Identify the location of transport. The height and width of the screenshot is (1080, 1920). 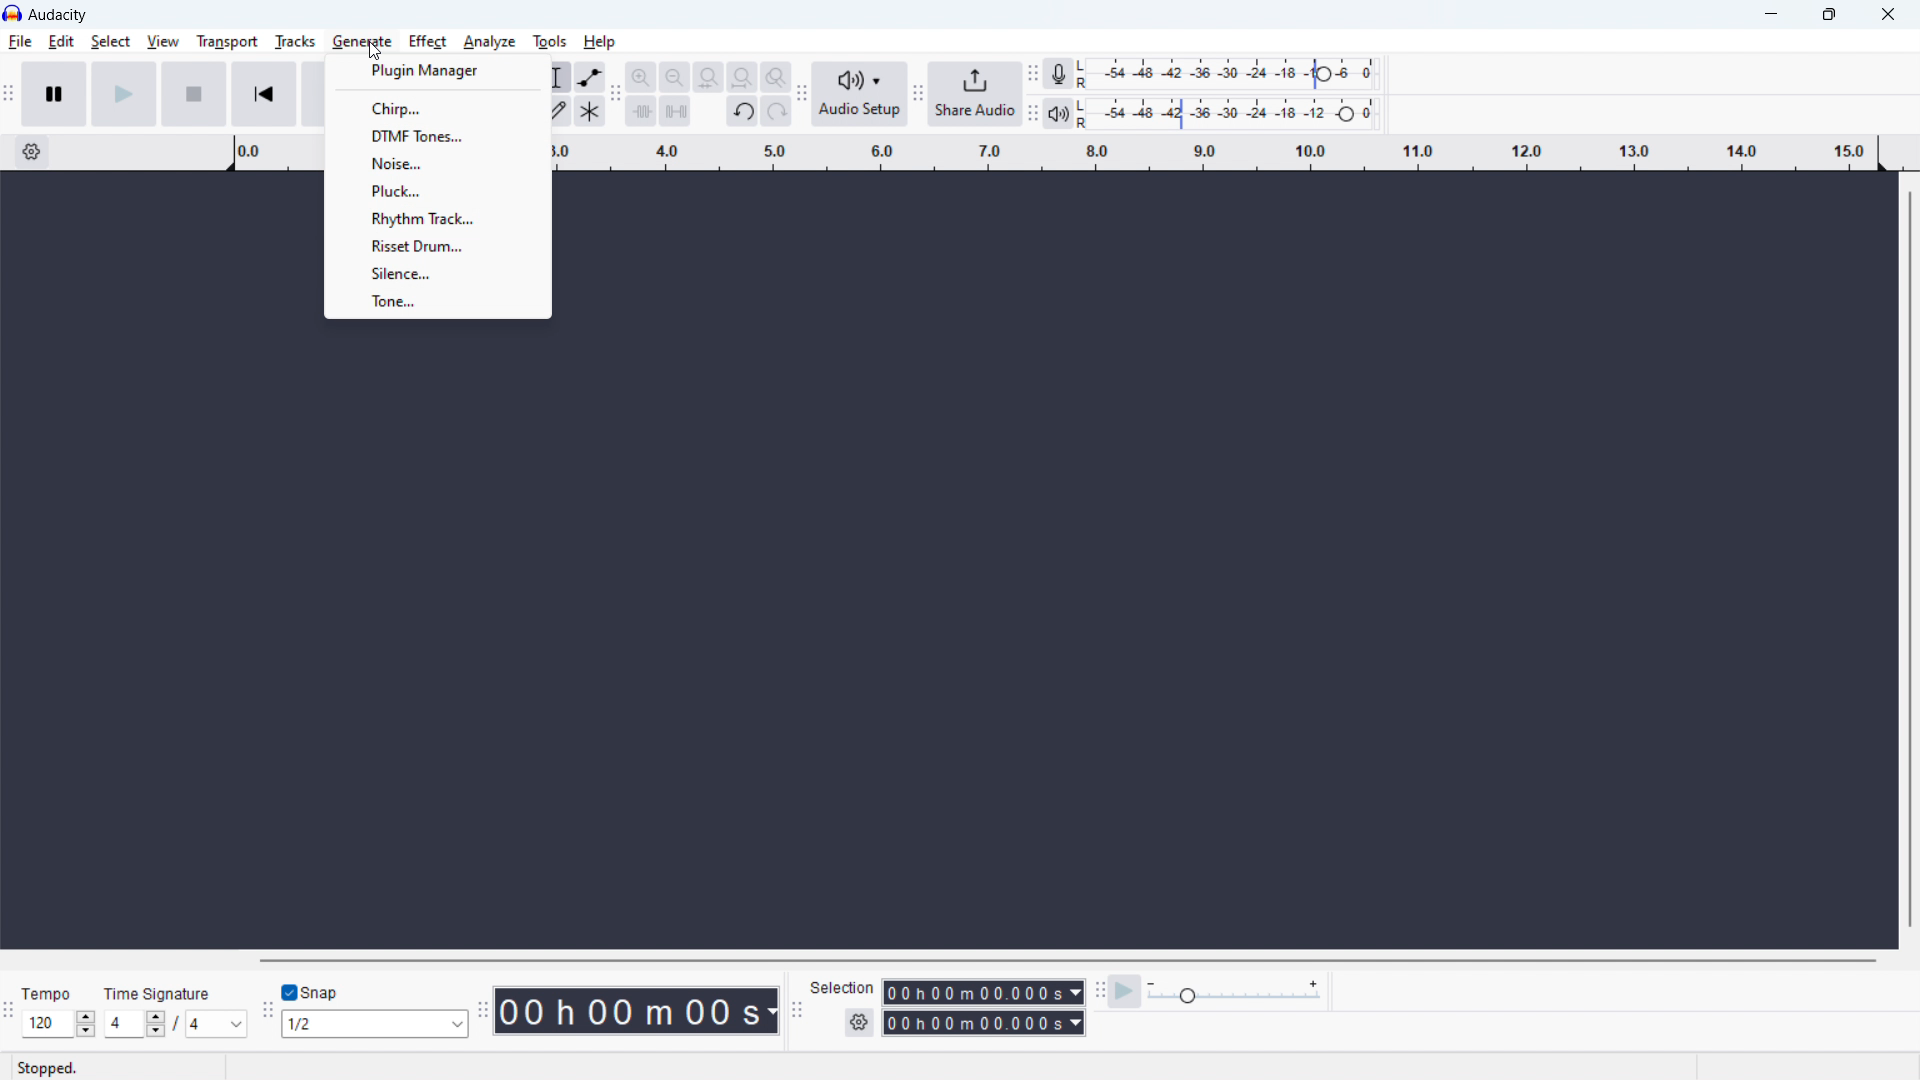
(227, 41).